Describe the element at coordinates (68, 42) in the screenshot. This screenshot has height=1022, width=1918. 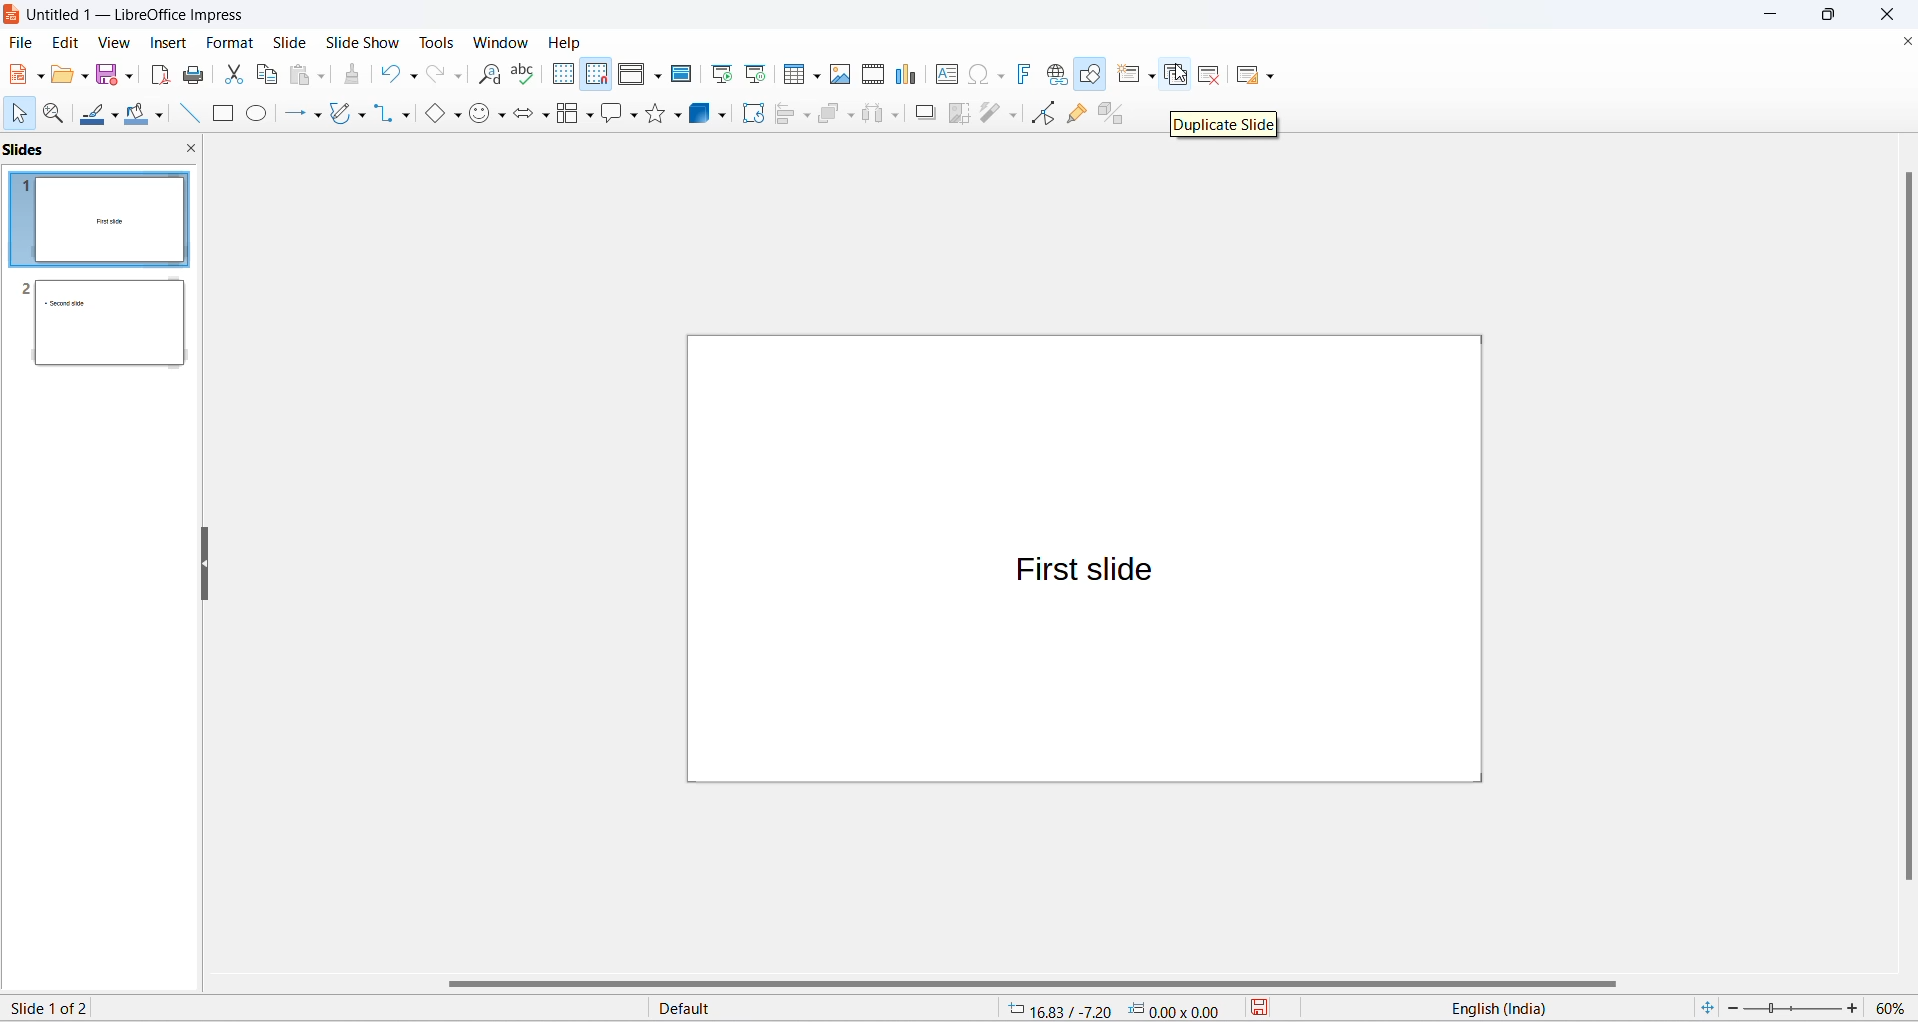
I see `edit` at that location.